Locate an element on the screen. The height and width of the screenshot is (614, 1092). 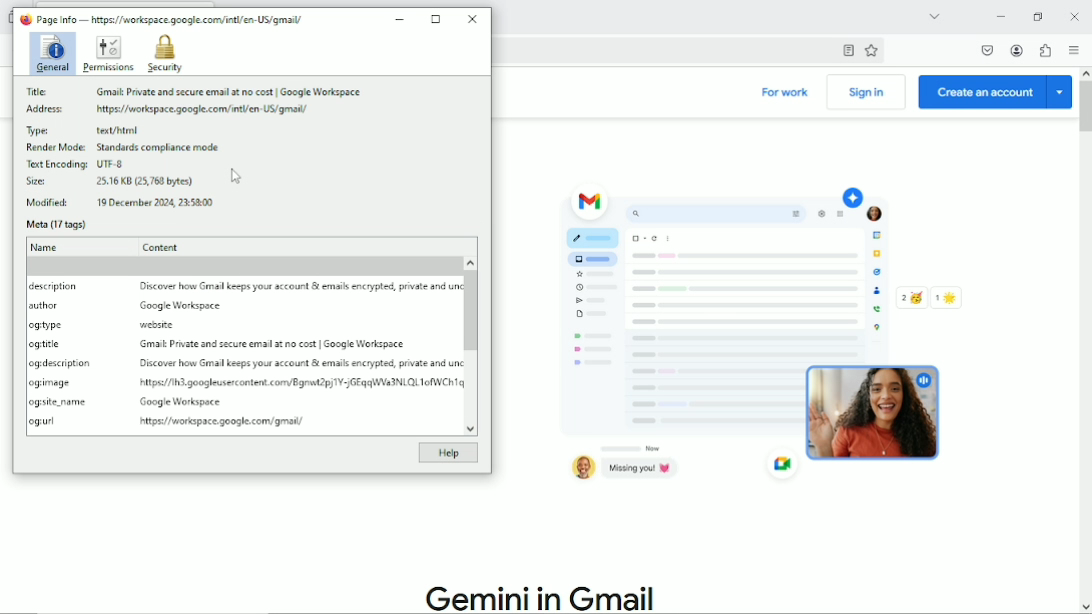
og:description is located at coordinates (60, 364).